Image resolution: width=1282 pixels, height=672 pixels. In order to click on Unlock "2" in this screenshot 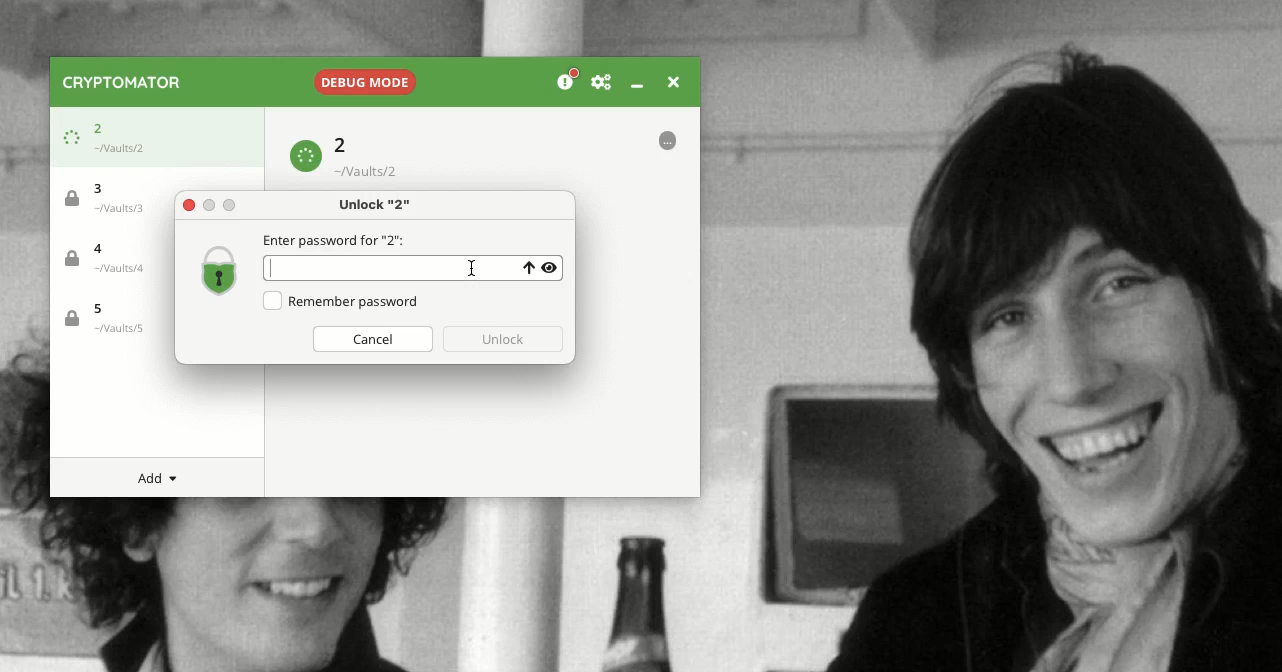, I will do `click(378, 203)`.